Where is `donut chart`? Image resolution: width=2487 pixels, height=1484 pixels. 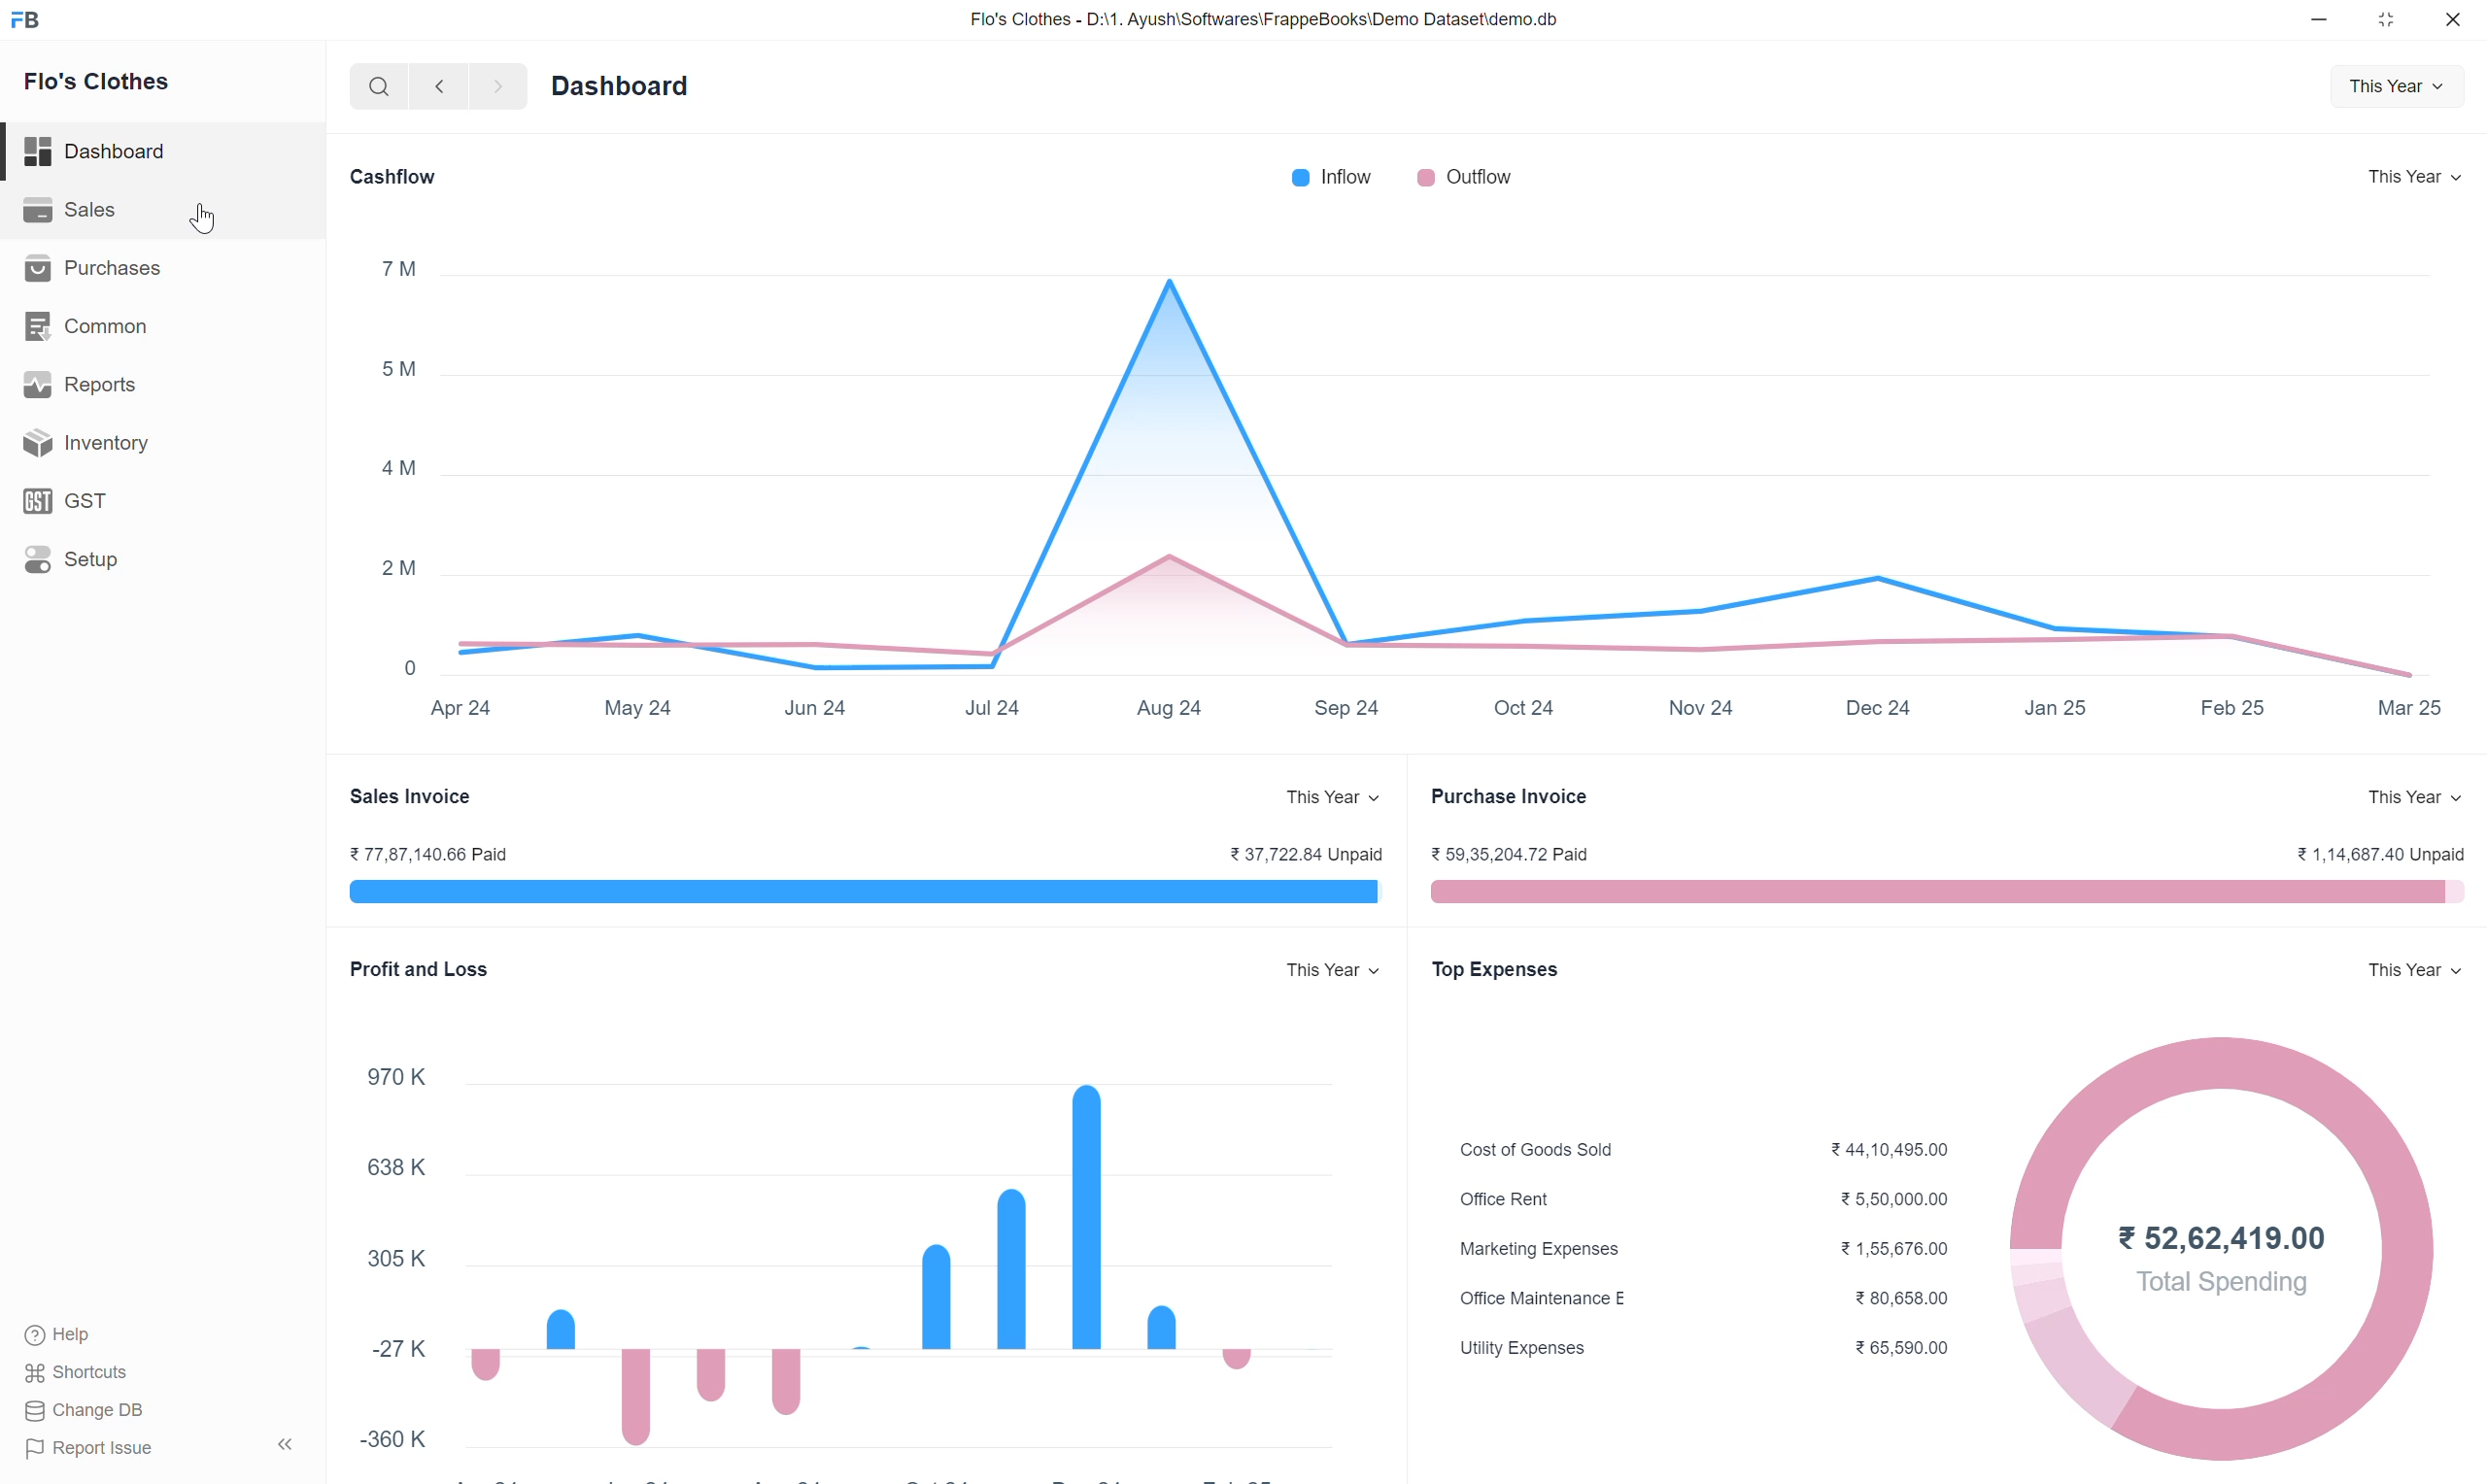 donut chart is located at coordinates (2223, 1121).